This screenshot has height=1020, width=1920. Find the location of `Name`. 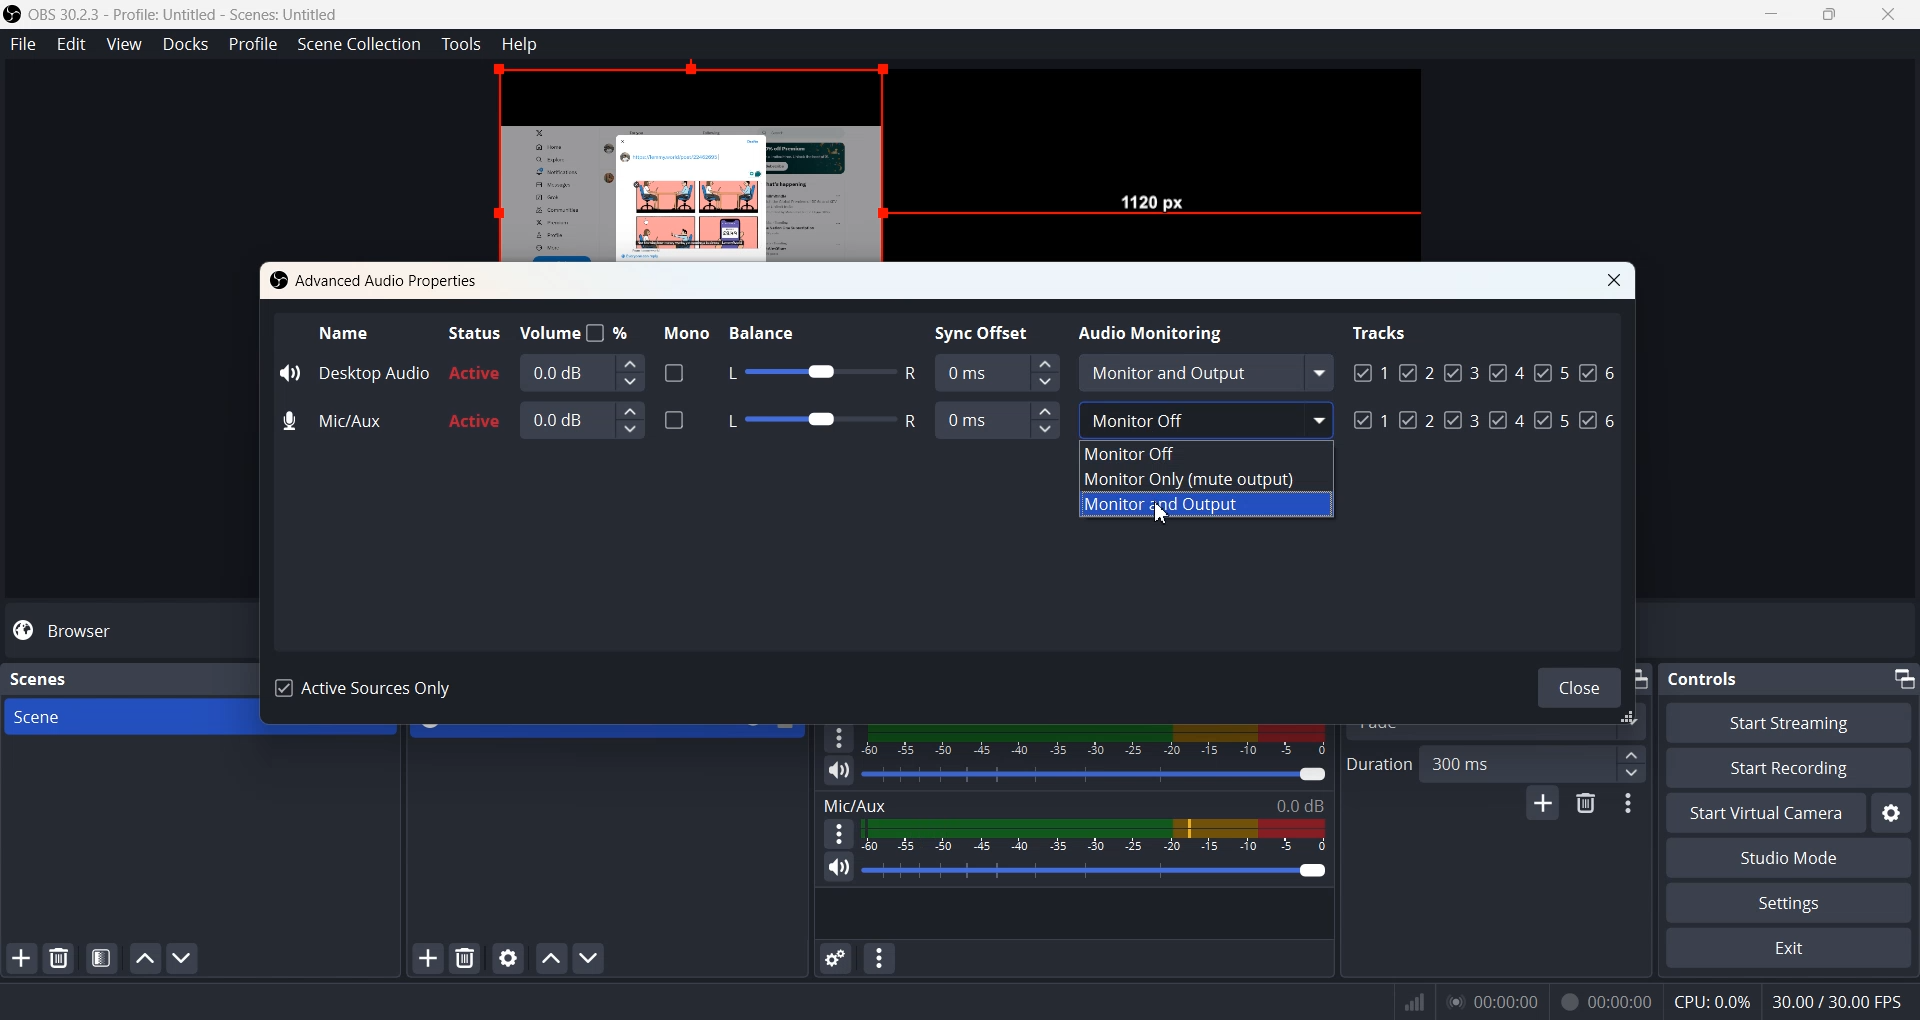

Name is located at coordinates (346, 331).